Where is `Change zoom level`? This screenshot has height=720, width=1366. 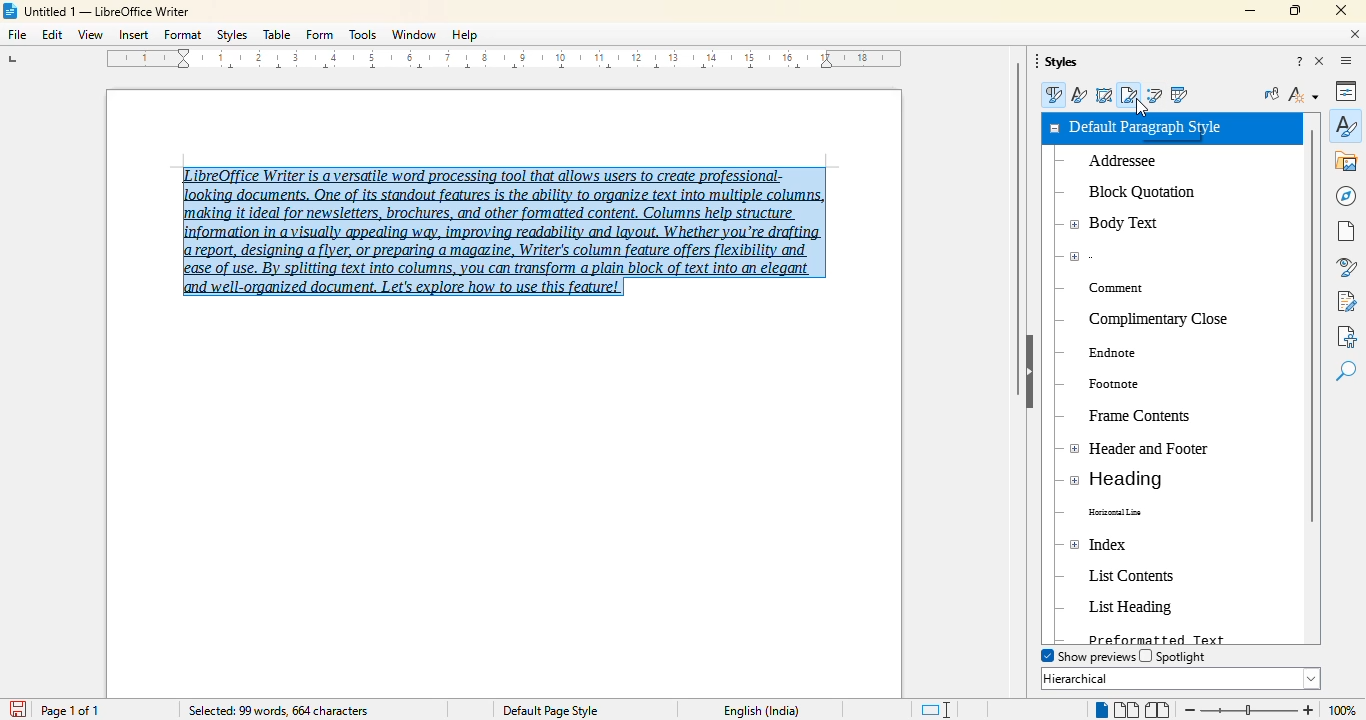
Change zoom level is located at coordinates (1250, 707).